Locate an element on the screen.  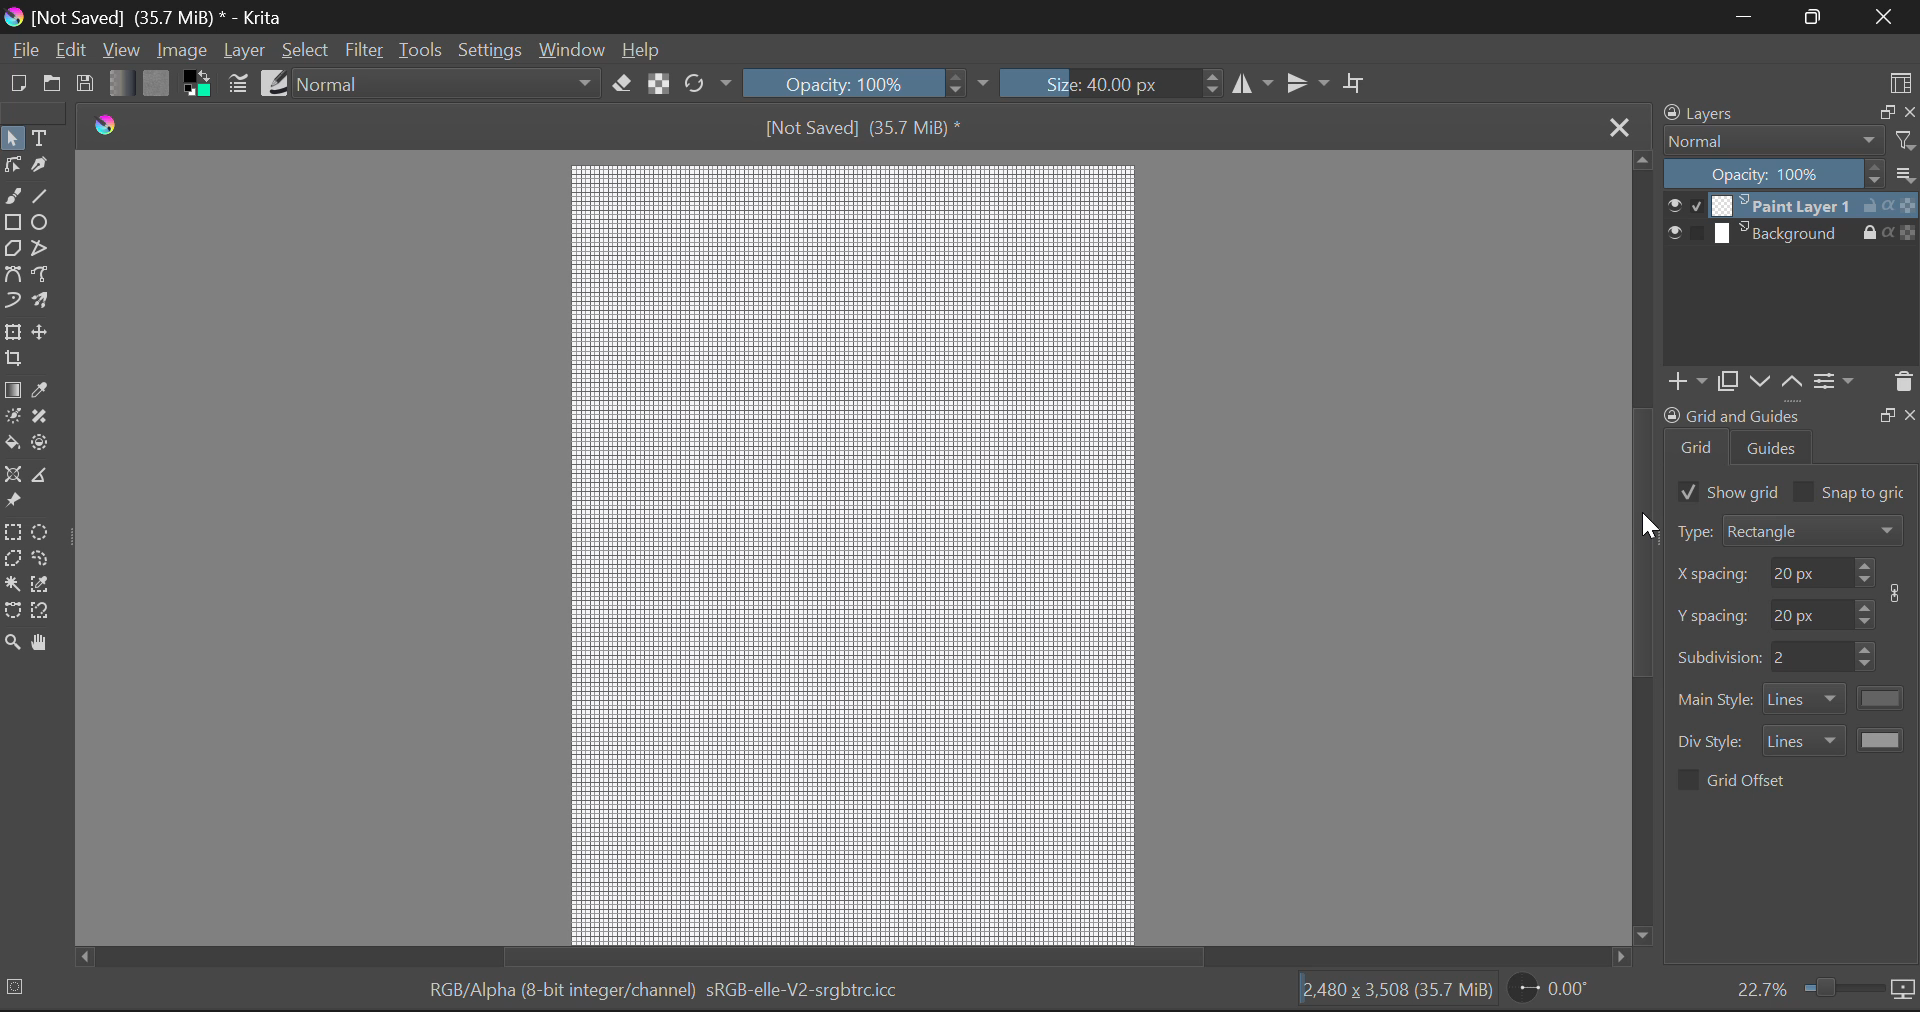
Freehand Selection is located at coordinates (43, 560).